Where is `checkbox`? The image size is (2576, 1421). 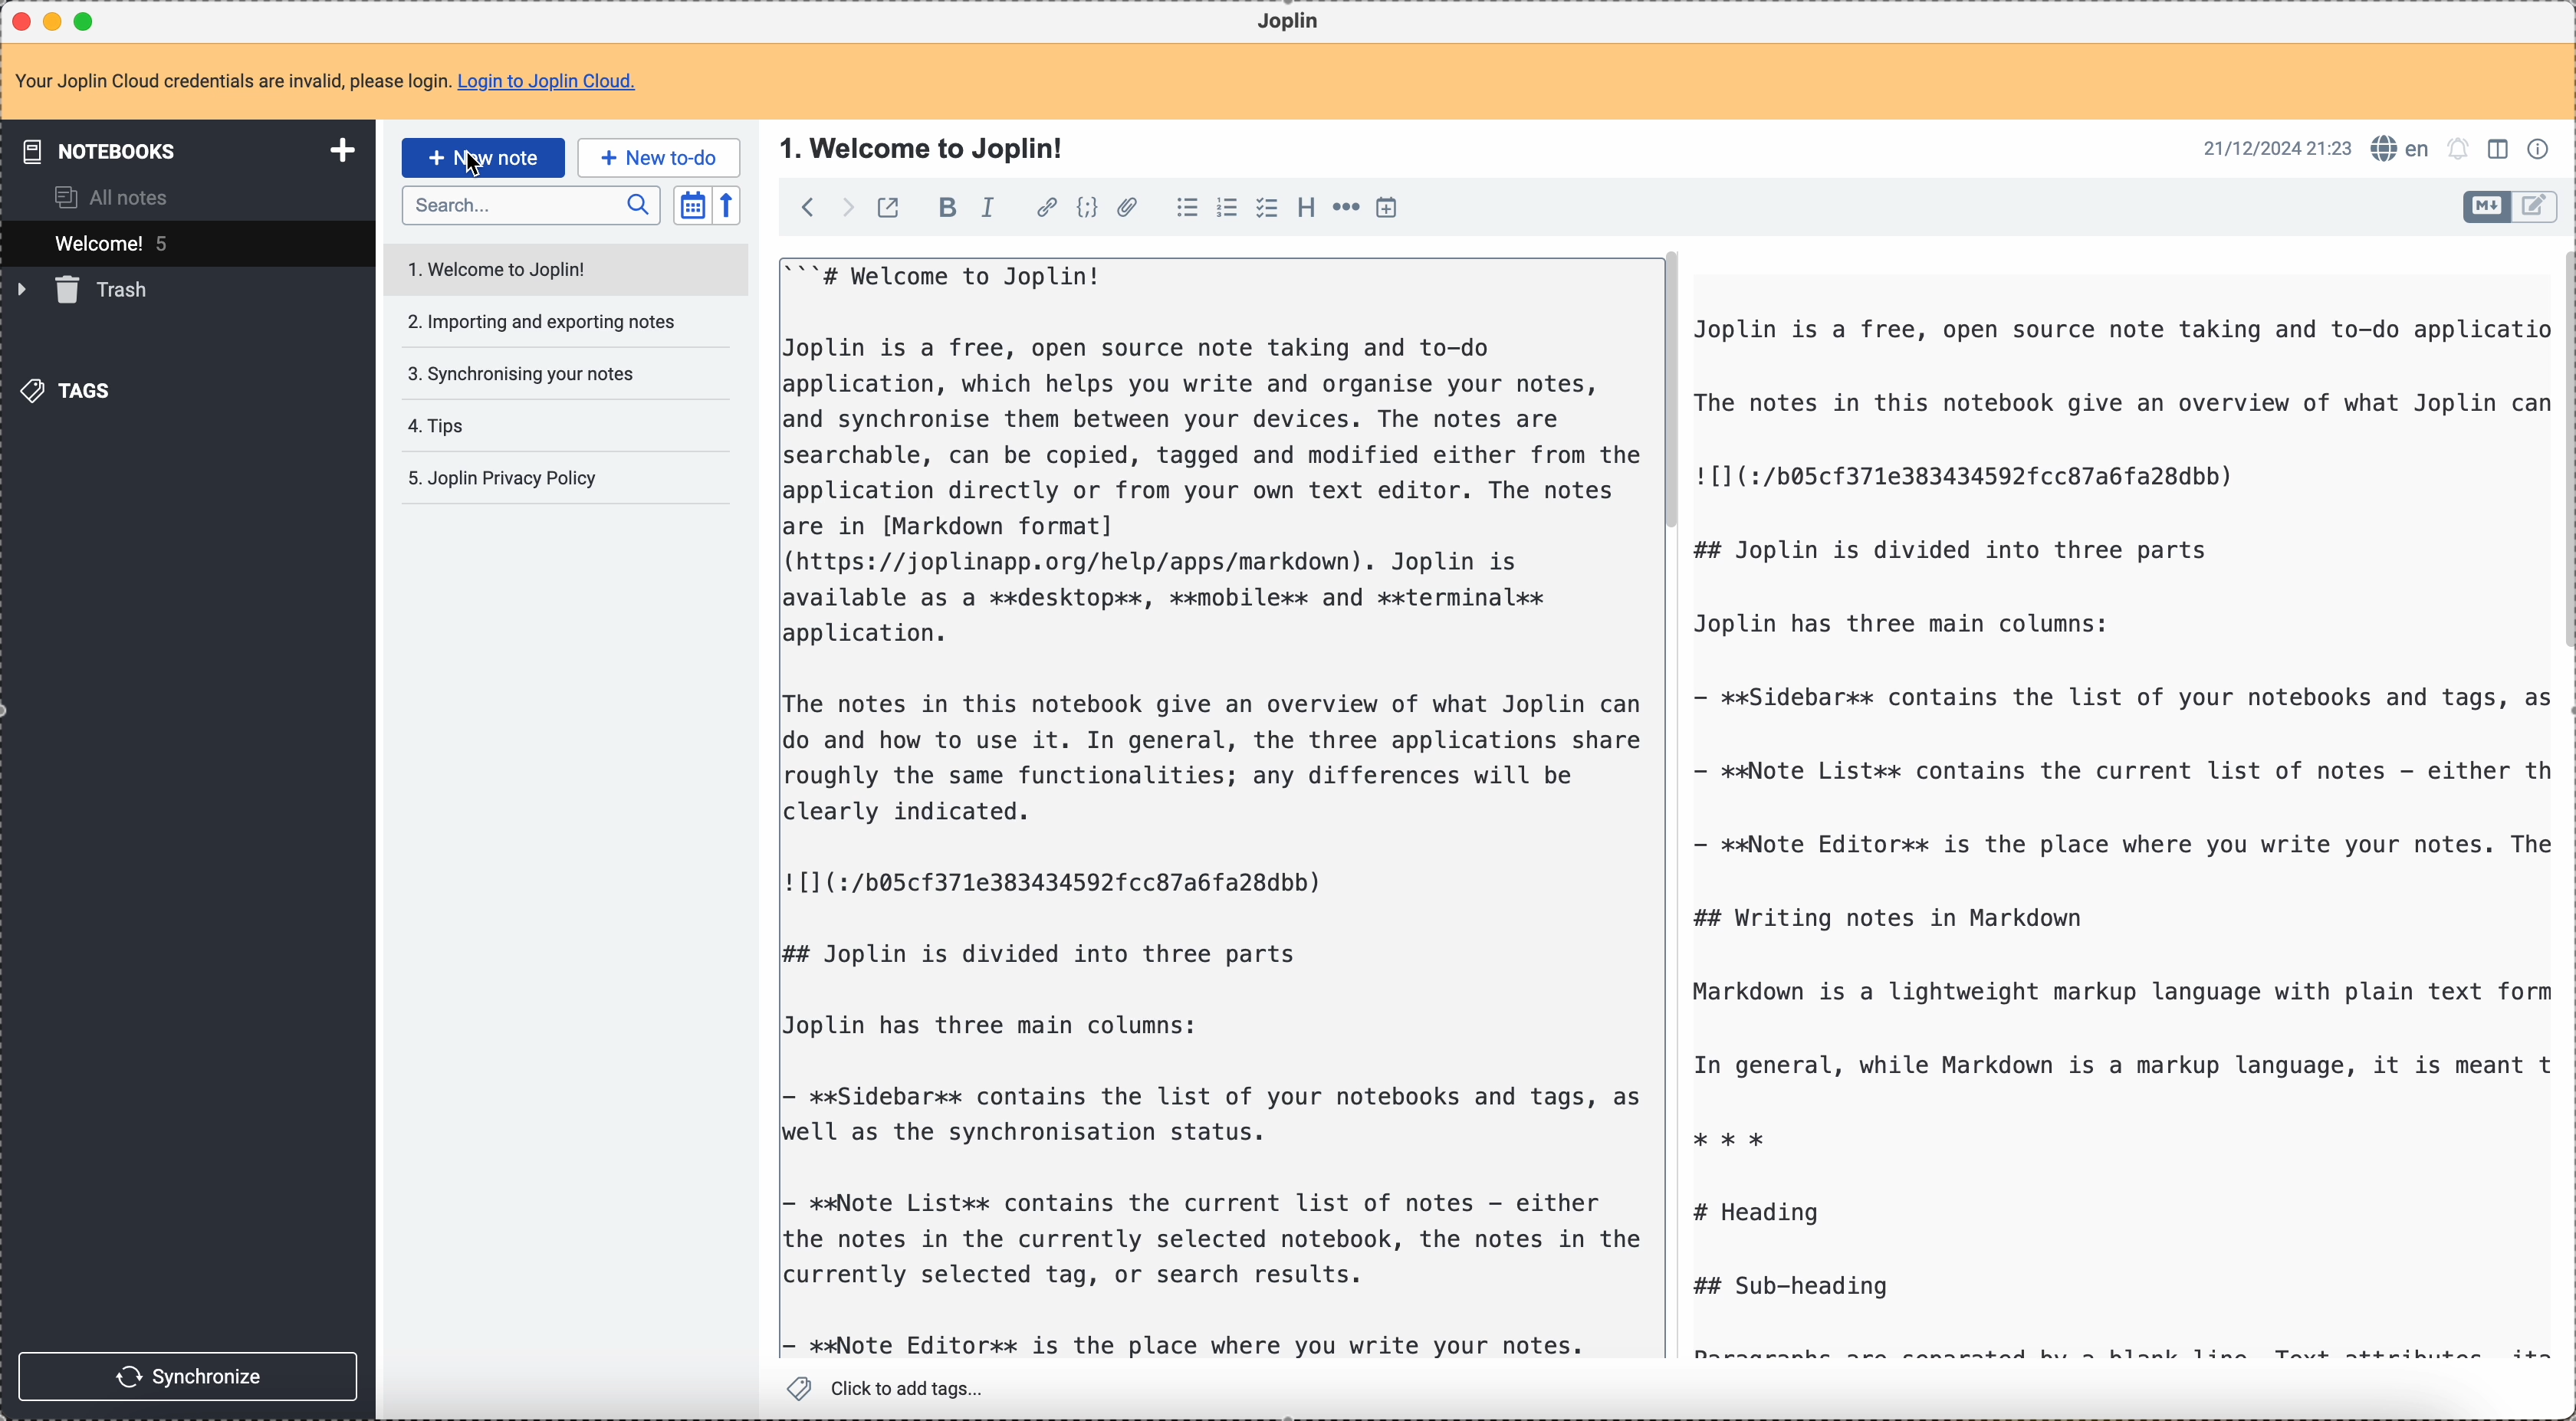 checkbox is located at coordinates (1269, 208).